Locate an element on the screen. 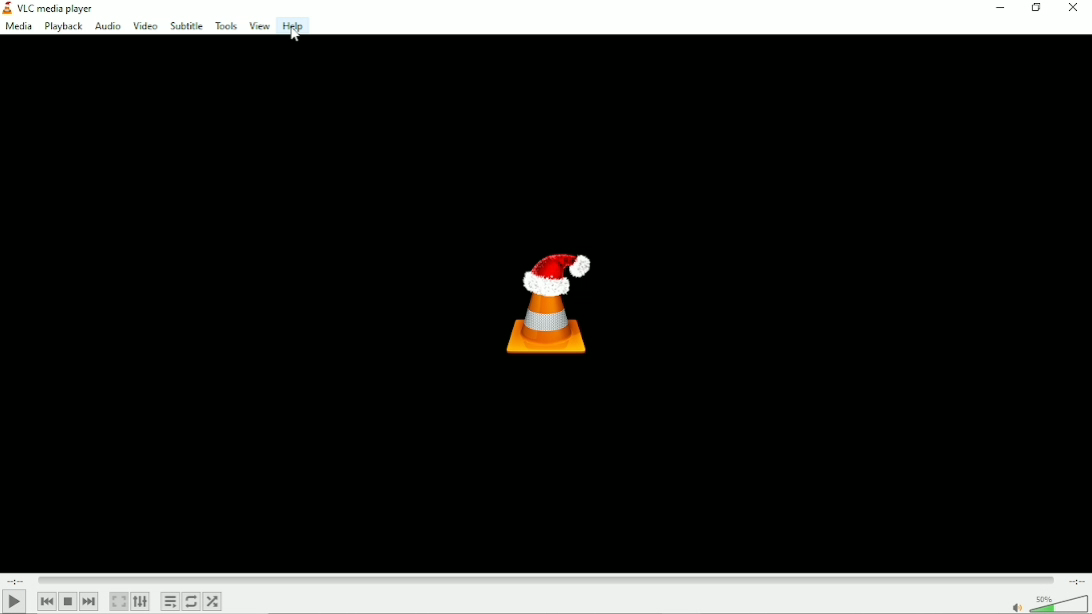 The image size is (1092, 614). Restore down is located at coordinates (1039, 9).